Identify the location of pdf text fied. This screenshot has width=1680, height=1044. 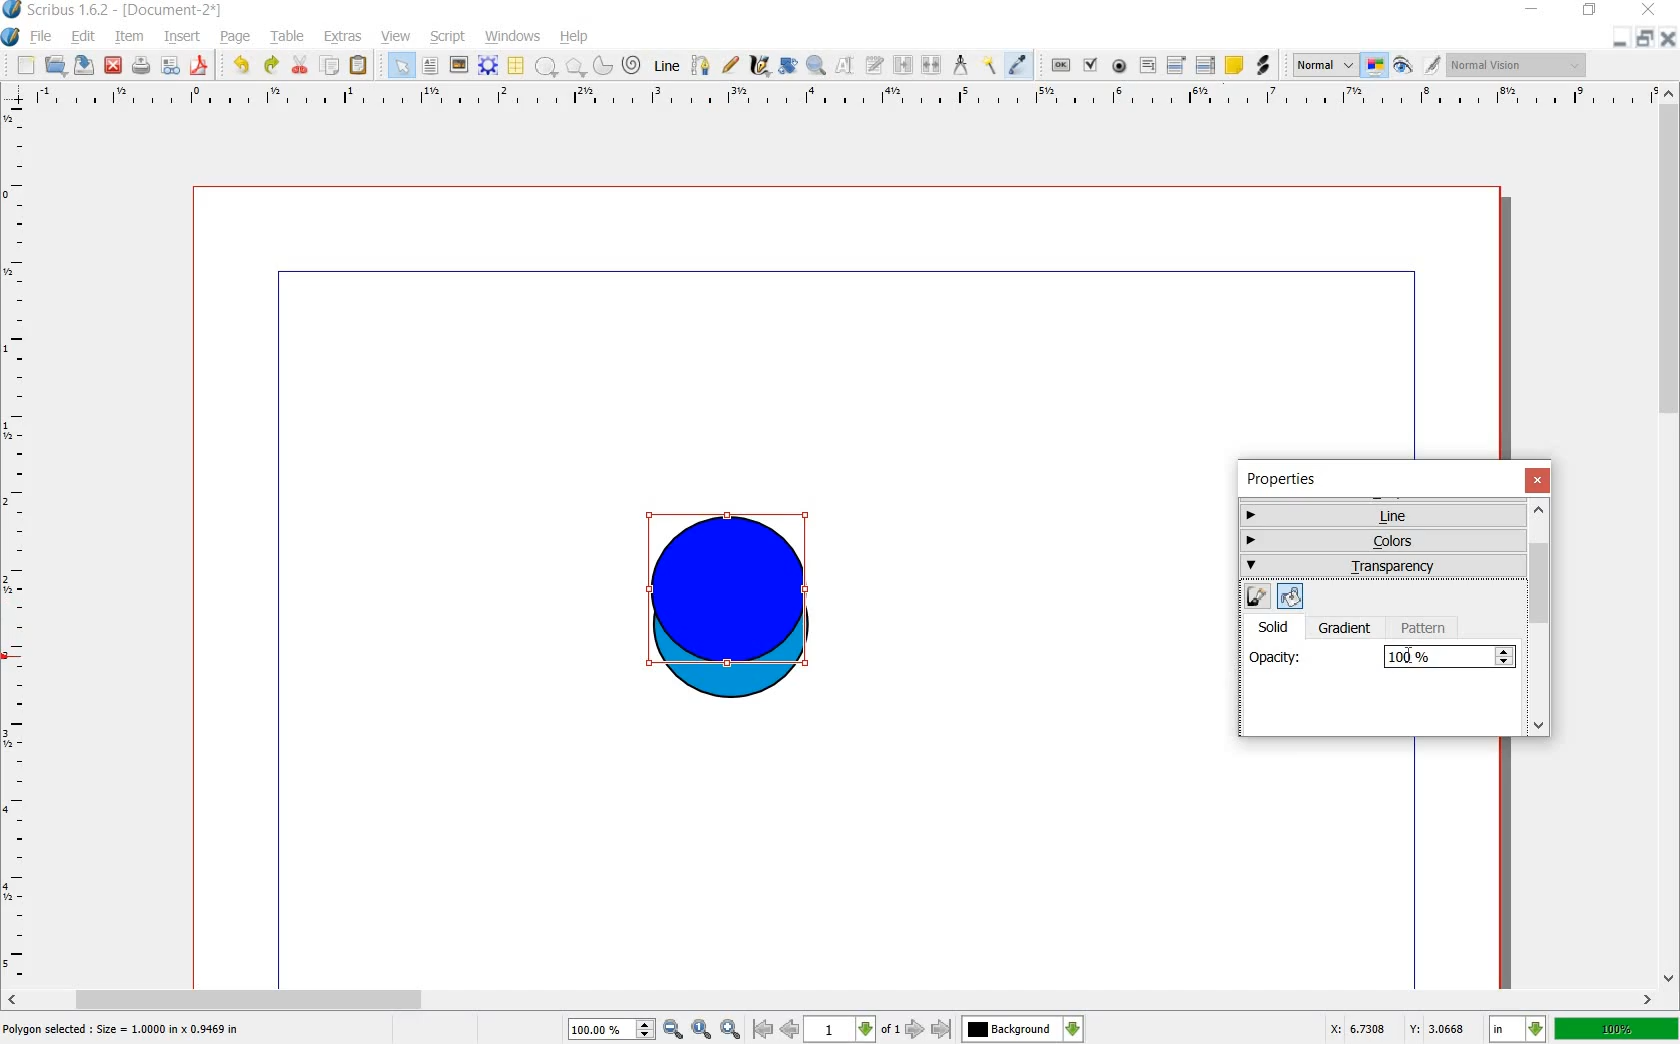
(1148, 64).